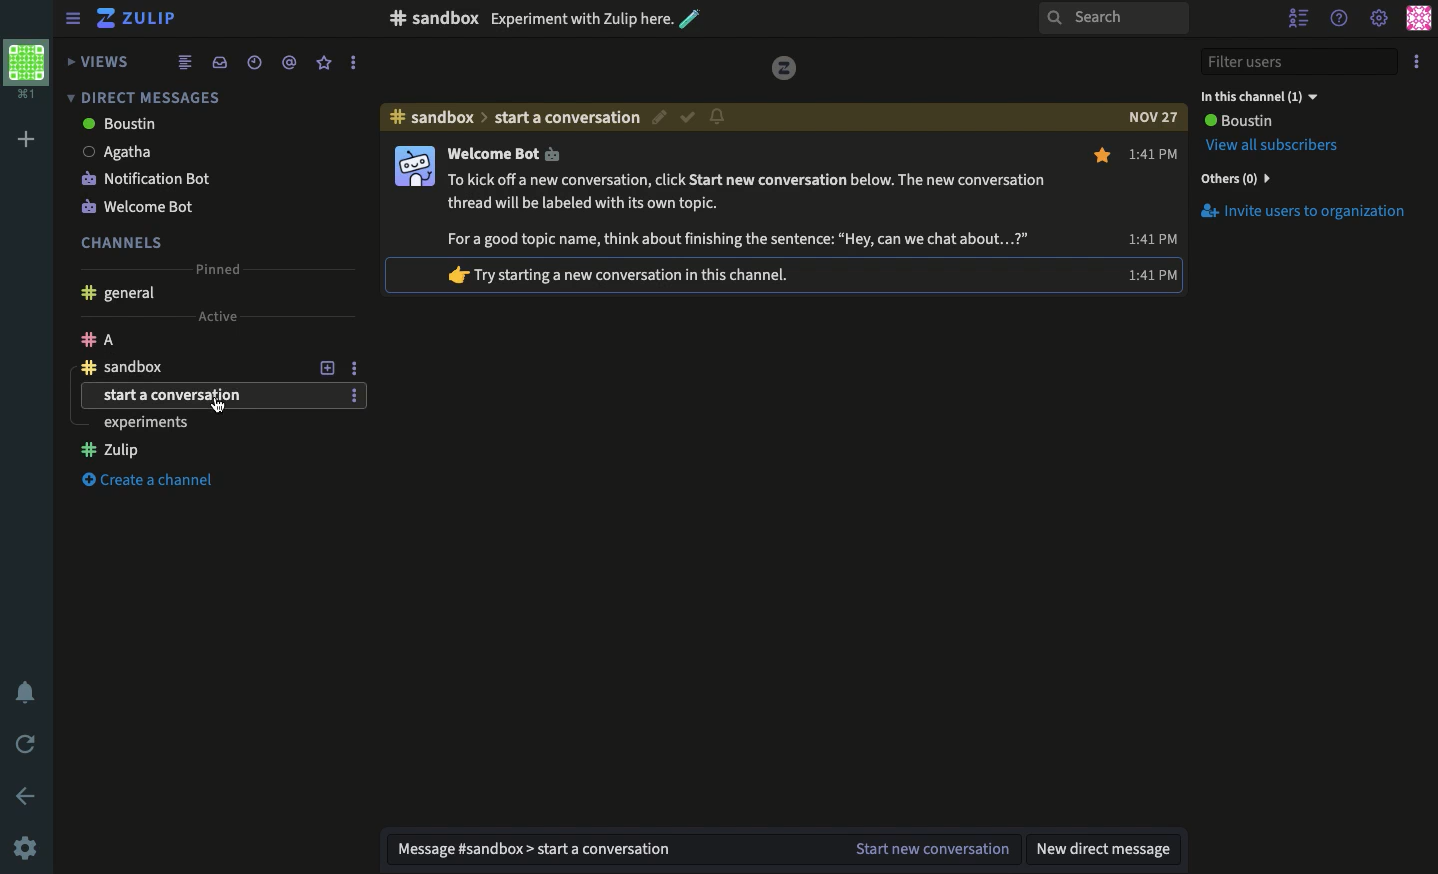 Image resolution: width=1438 pixels, height=874 pixels. I want to click on Add a topic, so click(327, 341).